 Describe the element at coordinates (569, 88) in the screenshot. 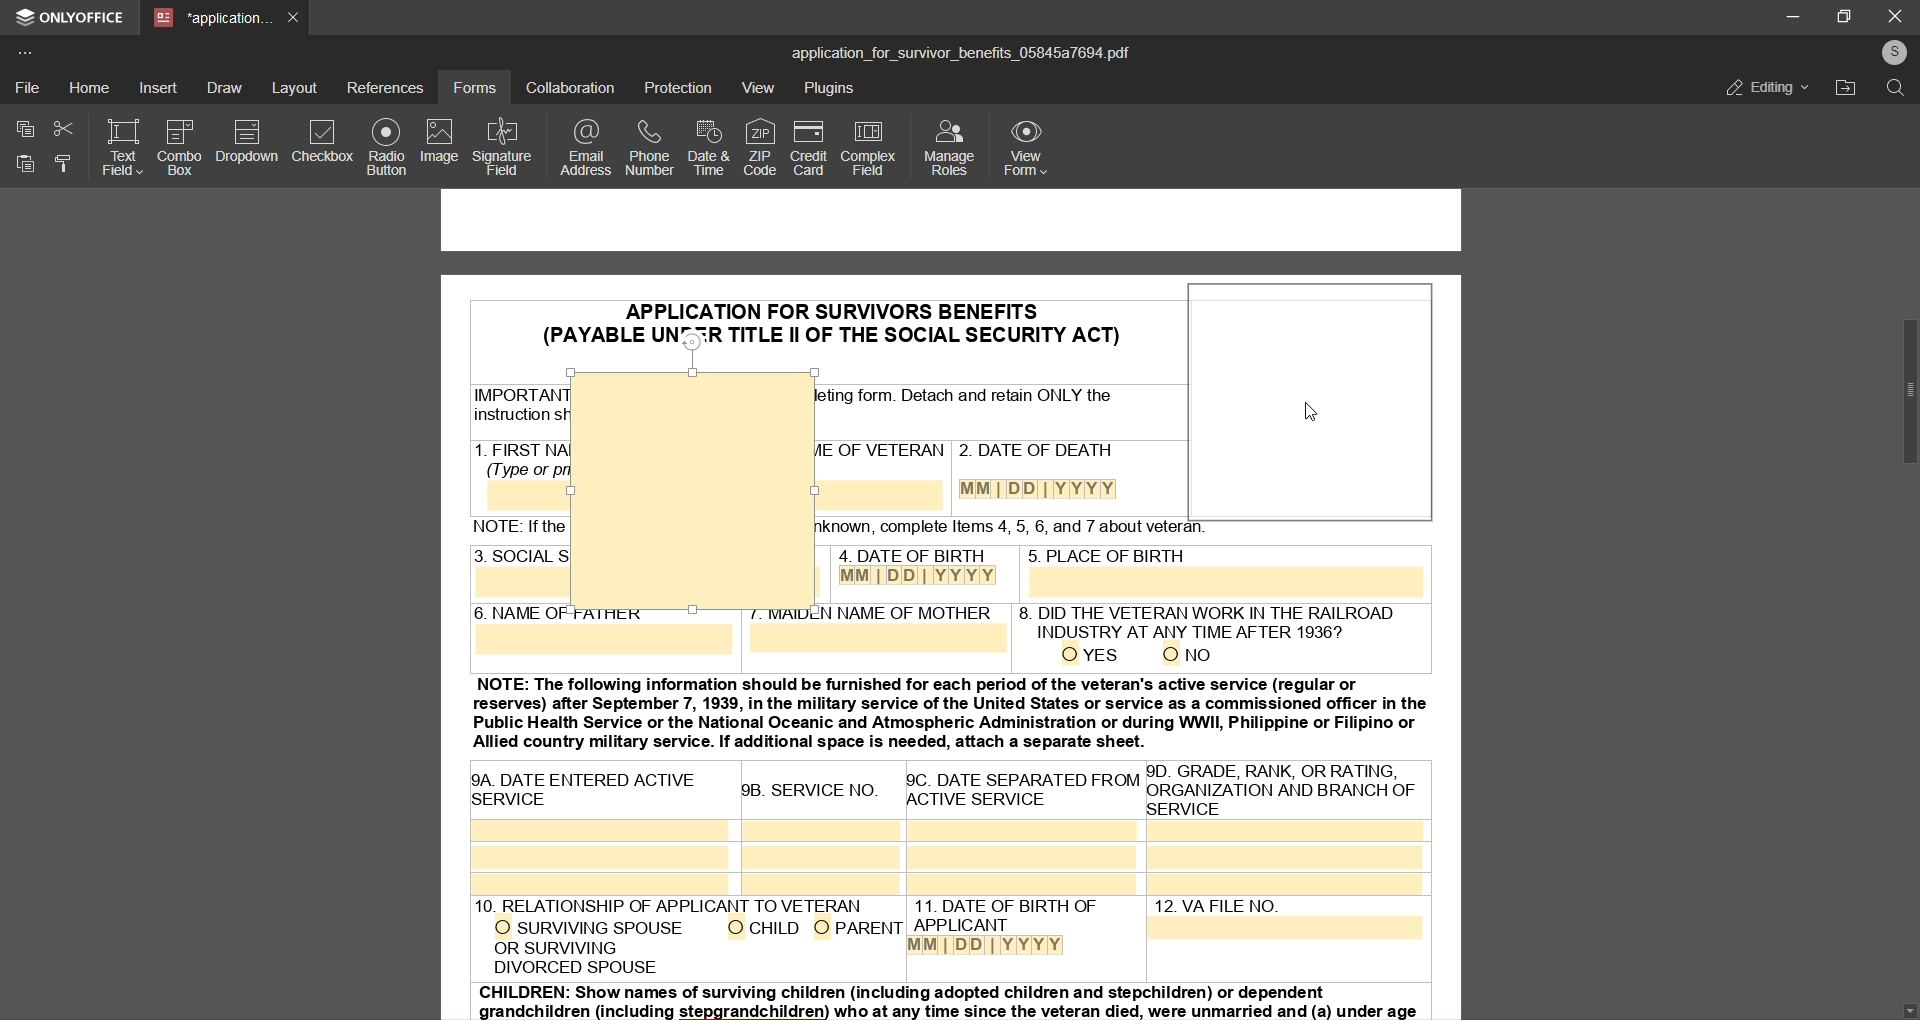

I see `collaboration` at that location.